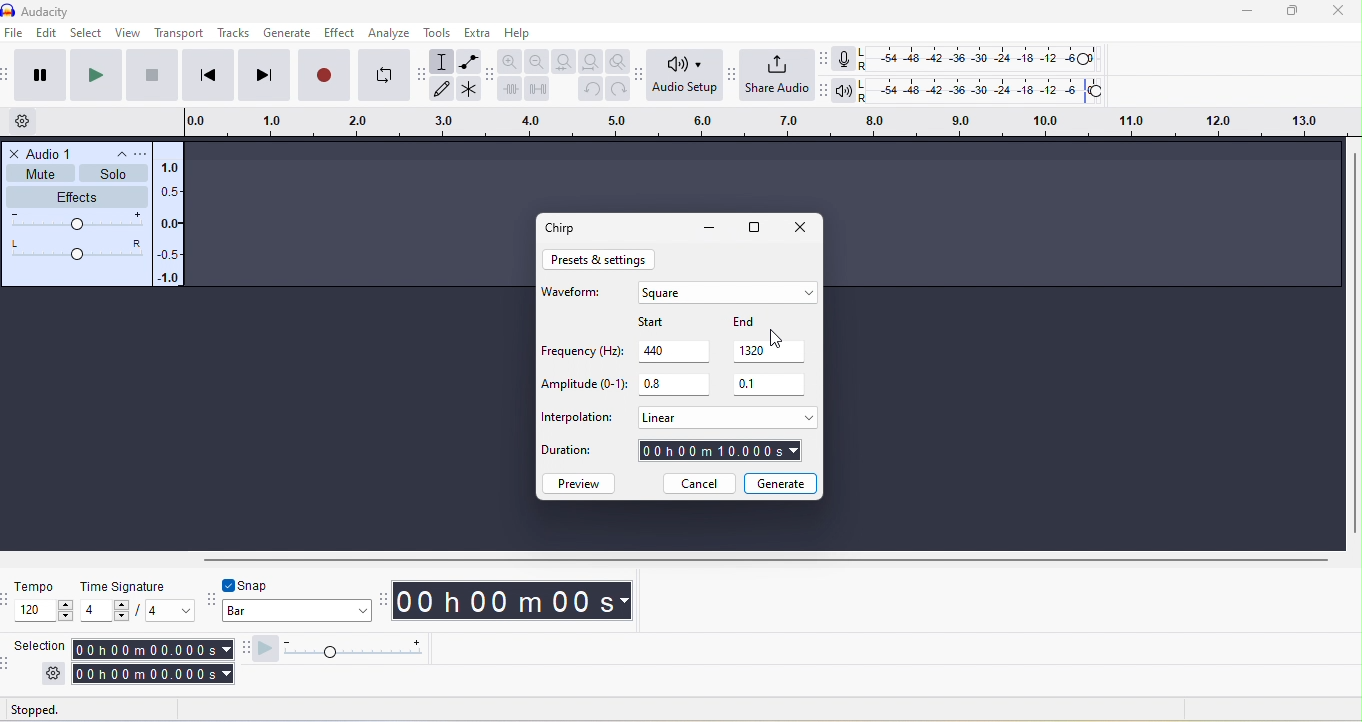 The image size is (1362, 722). Describe the element at coordinates (673, 385) in the screenshot. I see `0.8` at that location.